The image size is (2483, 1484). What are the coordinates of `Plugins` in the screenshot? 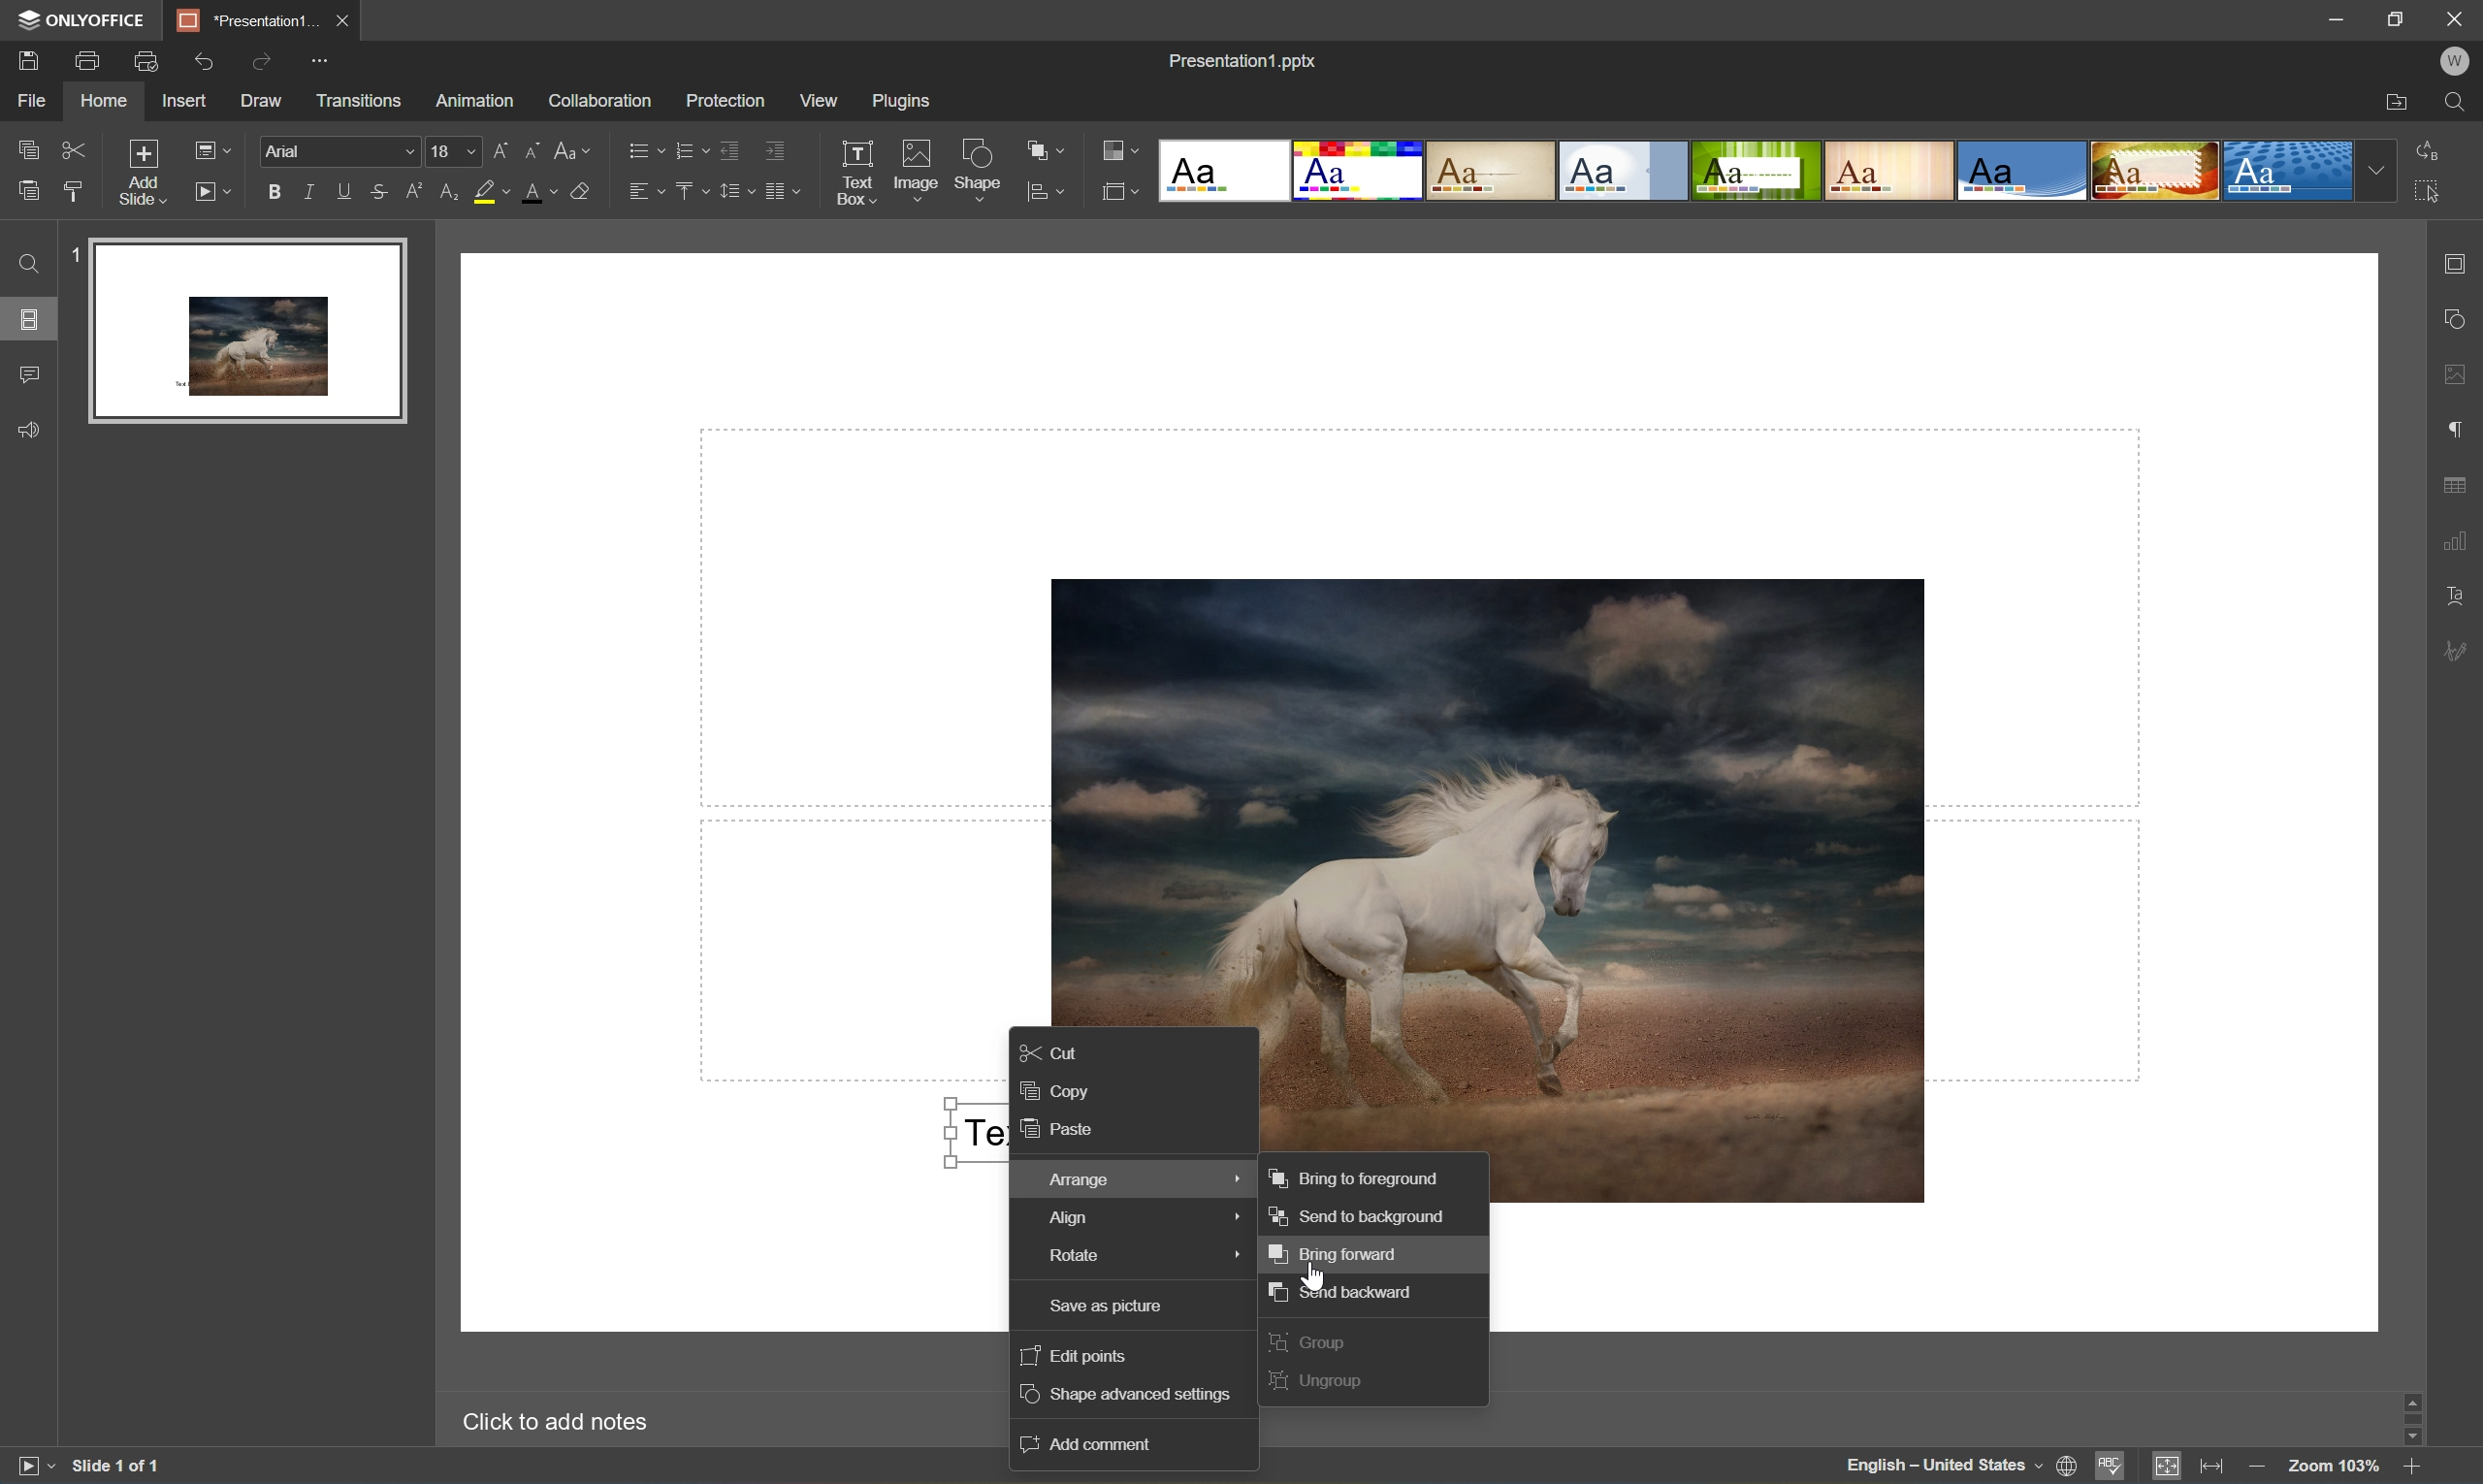 It's located at (908, 102).